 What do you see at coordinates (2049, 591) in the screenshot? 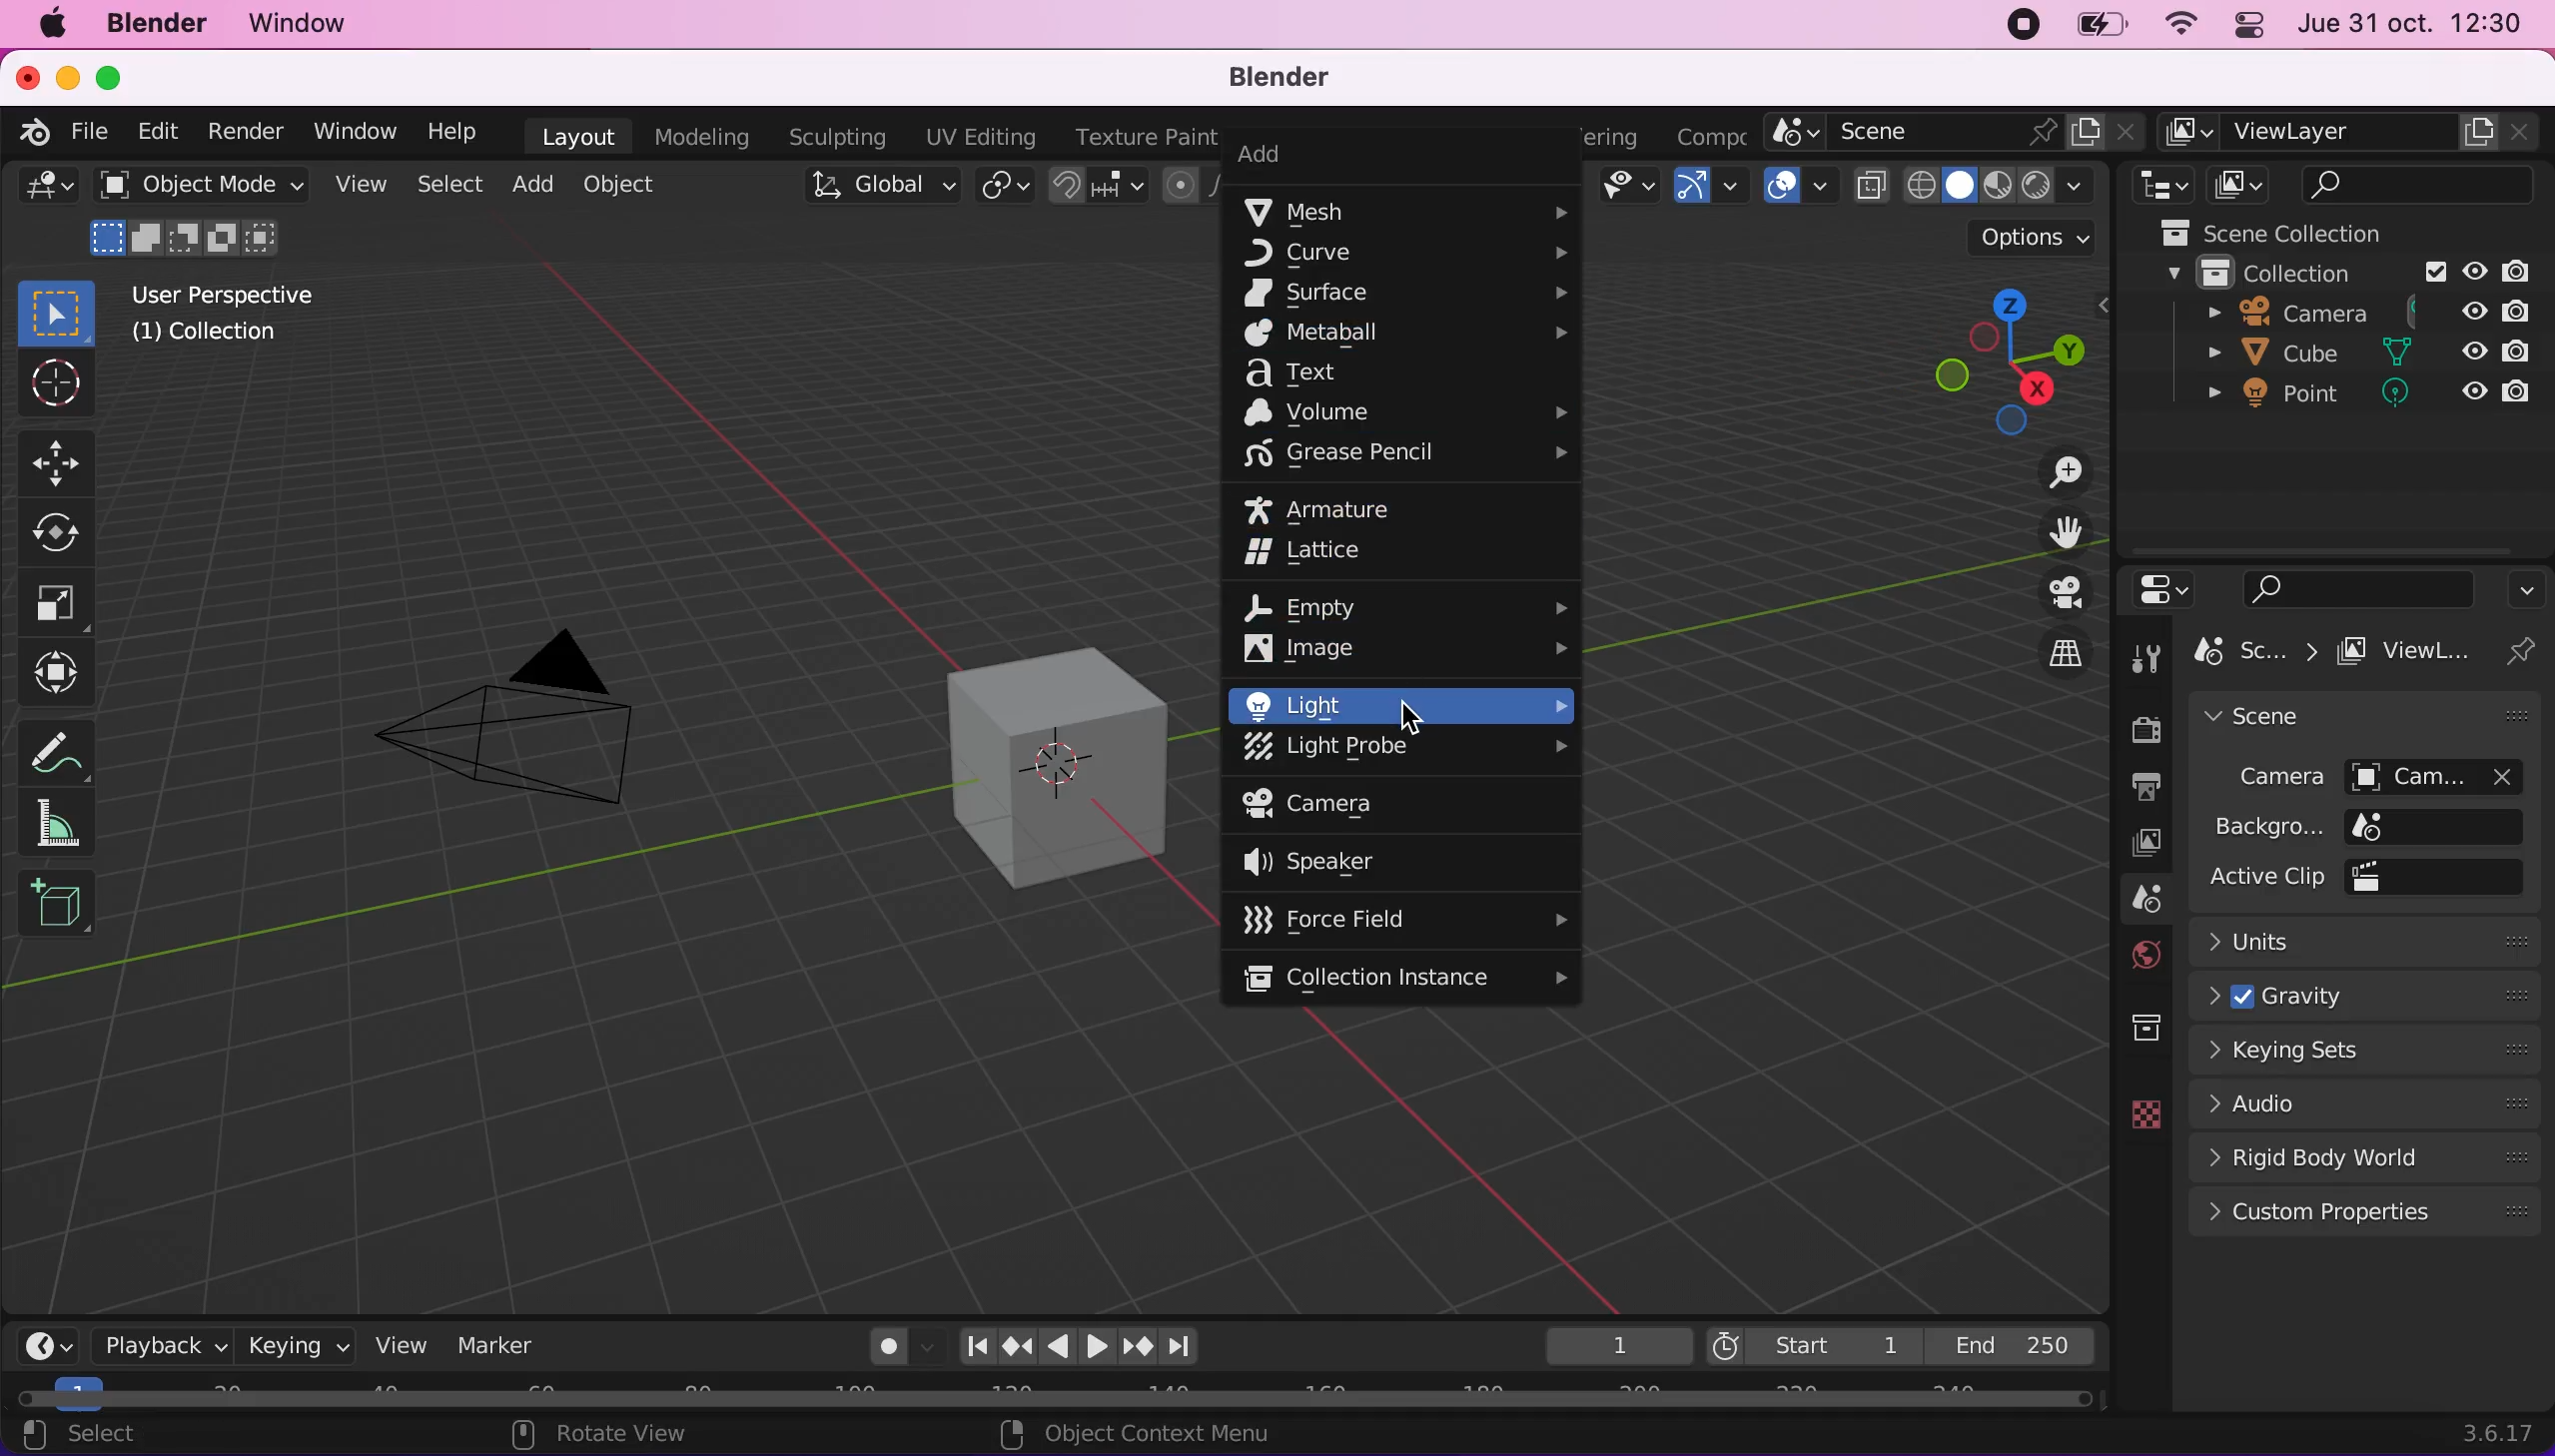
I see `toggle display view` at bounding box center [2049, 591].